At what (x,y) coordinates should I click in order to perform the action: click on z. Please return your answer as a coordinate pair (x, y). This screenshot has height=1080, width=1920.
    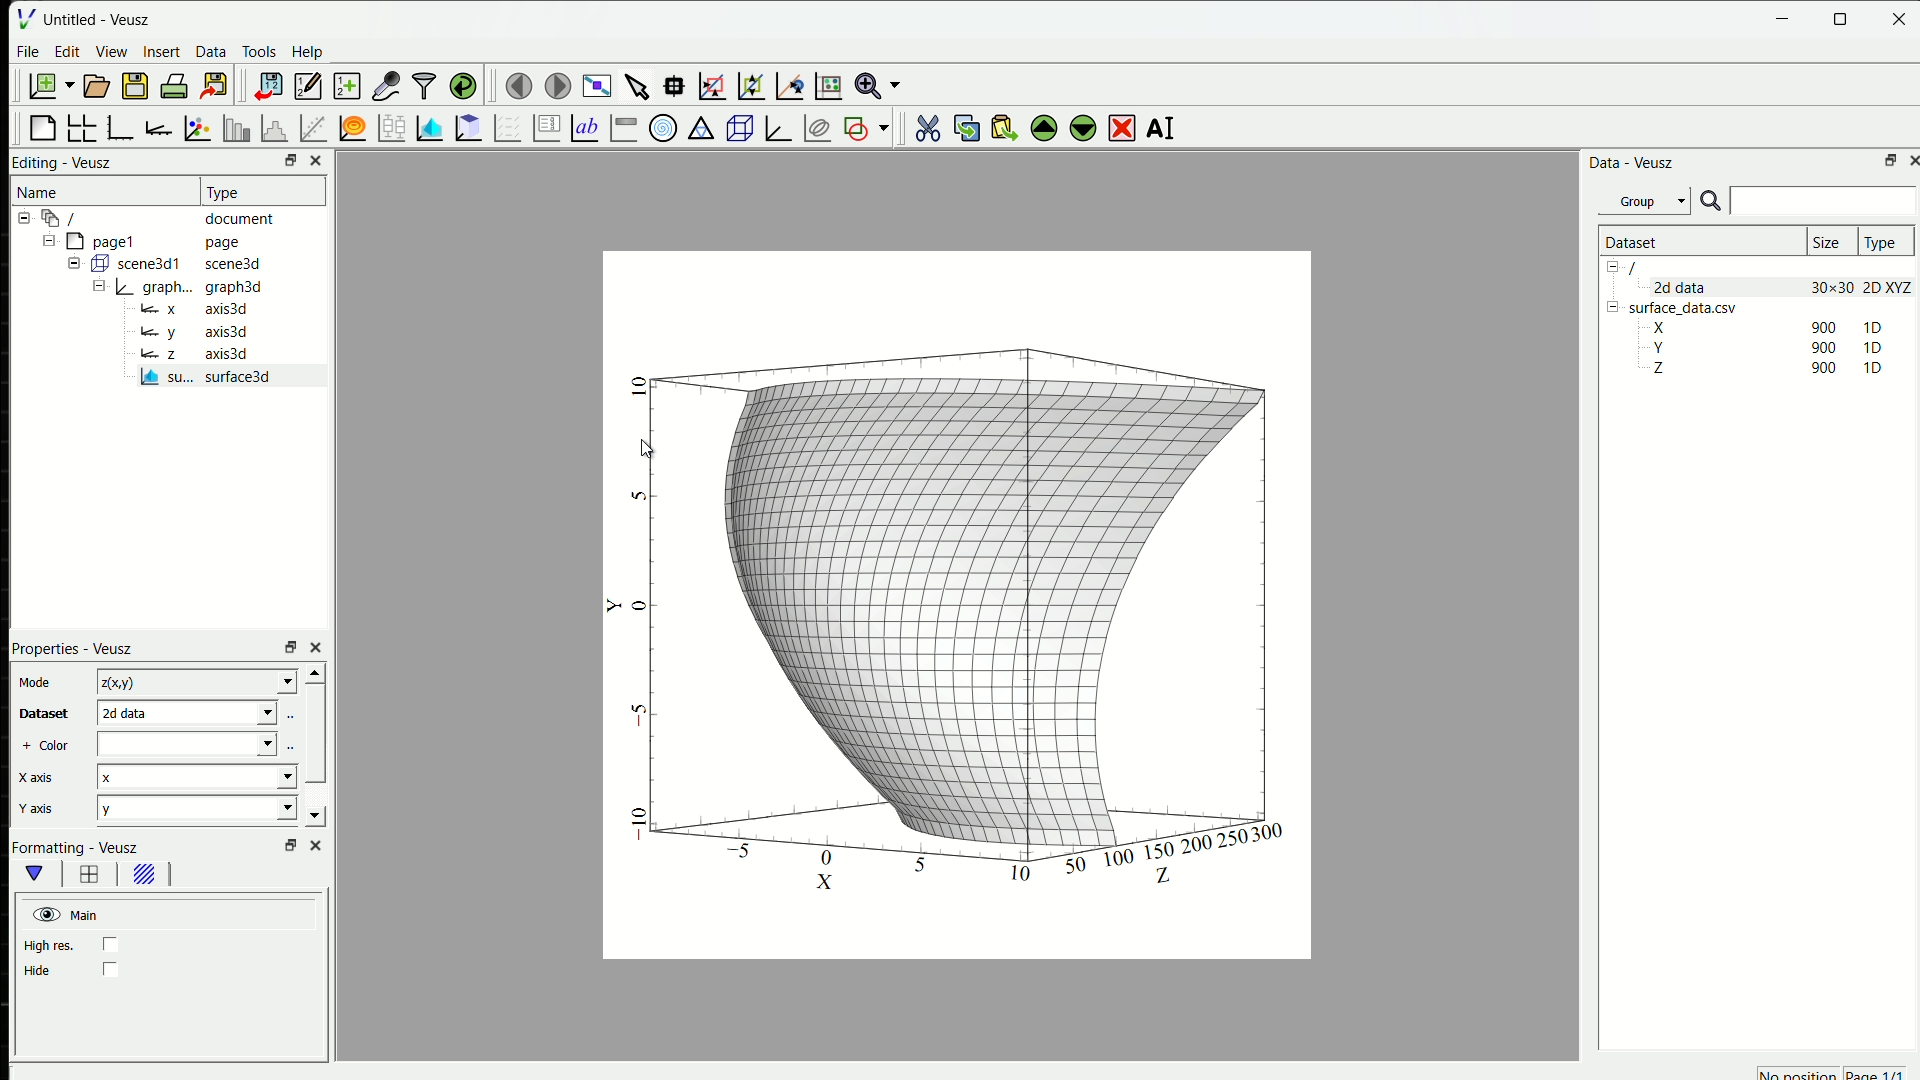
    Looking at the image, I should click on (160, 354).